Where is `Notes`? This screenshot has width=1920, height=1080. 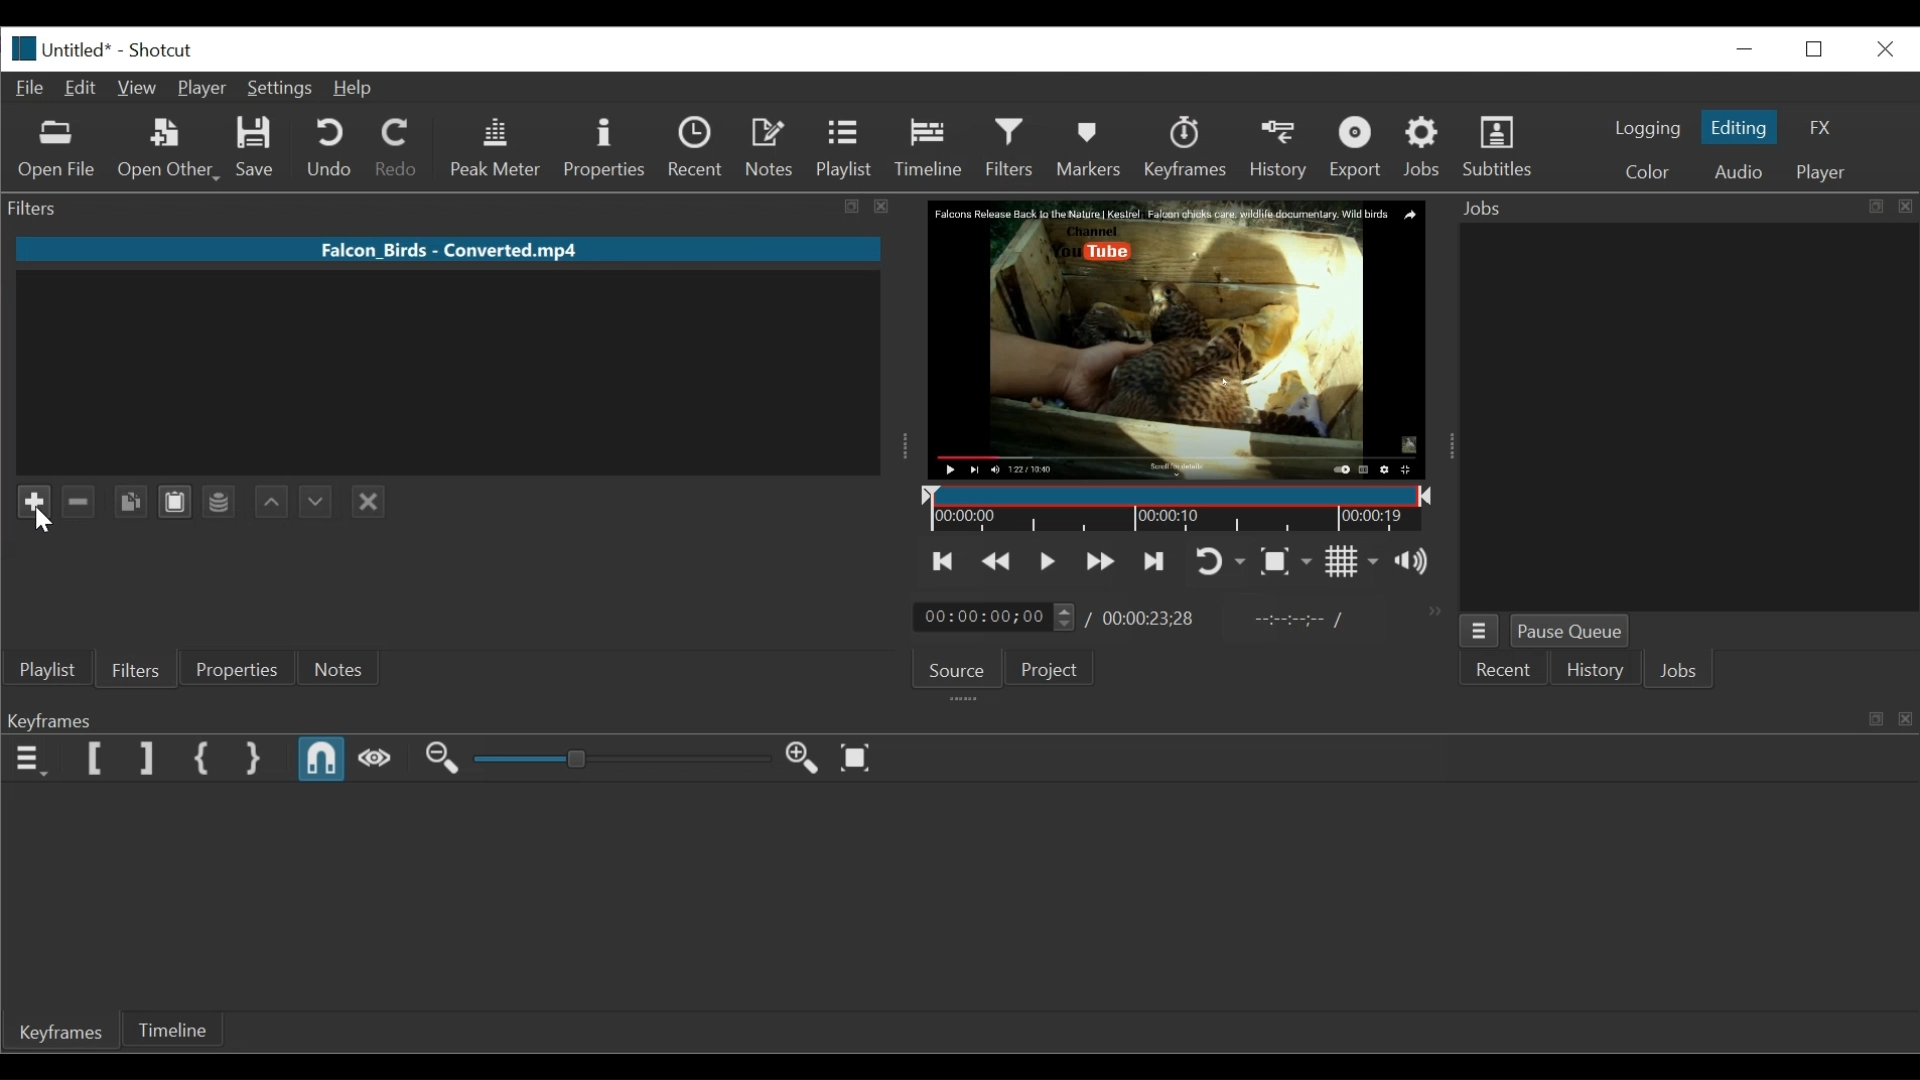
Notes is located at coordinates (771, 147).